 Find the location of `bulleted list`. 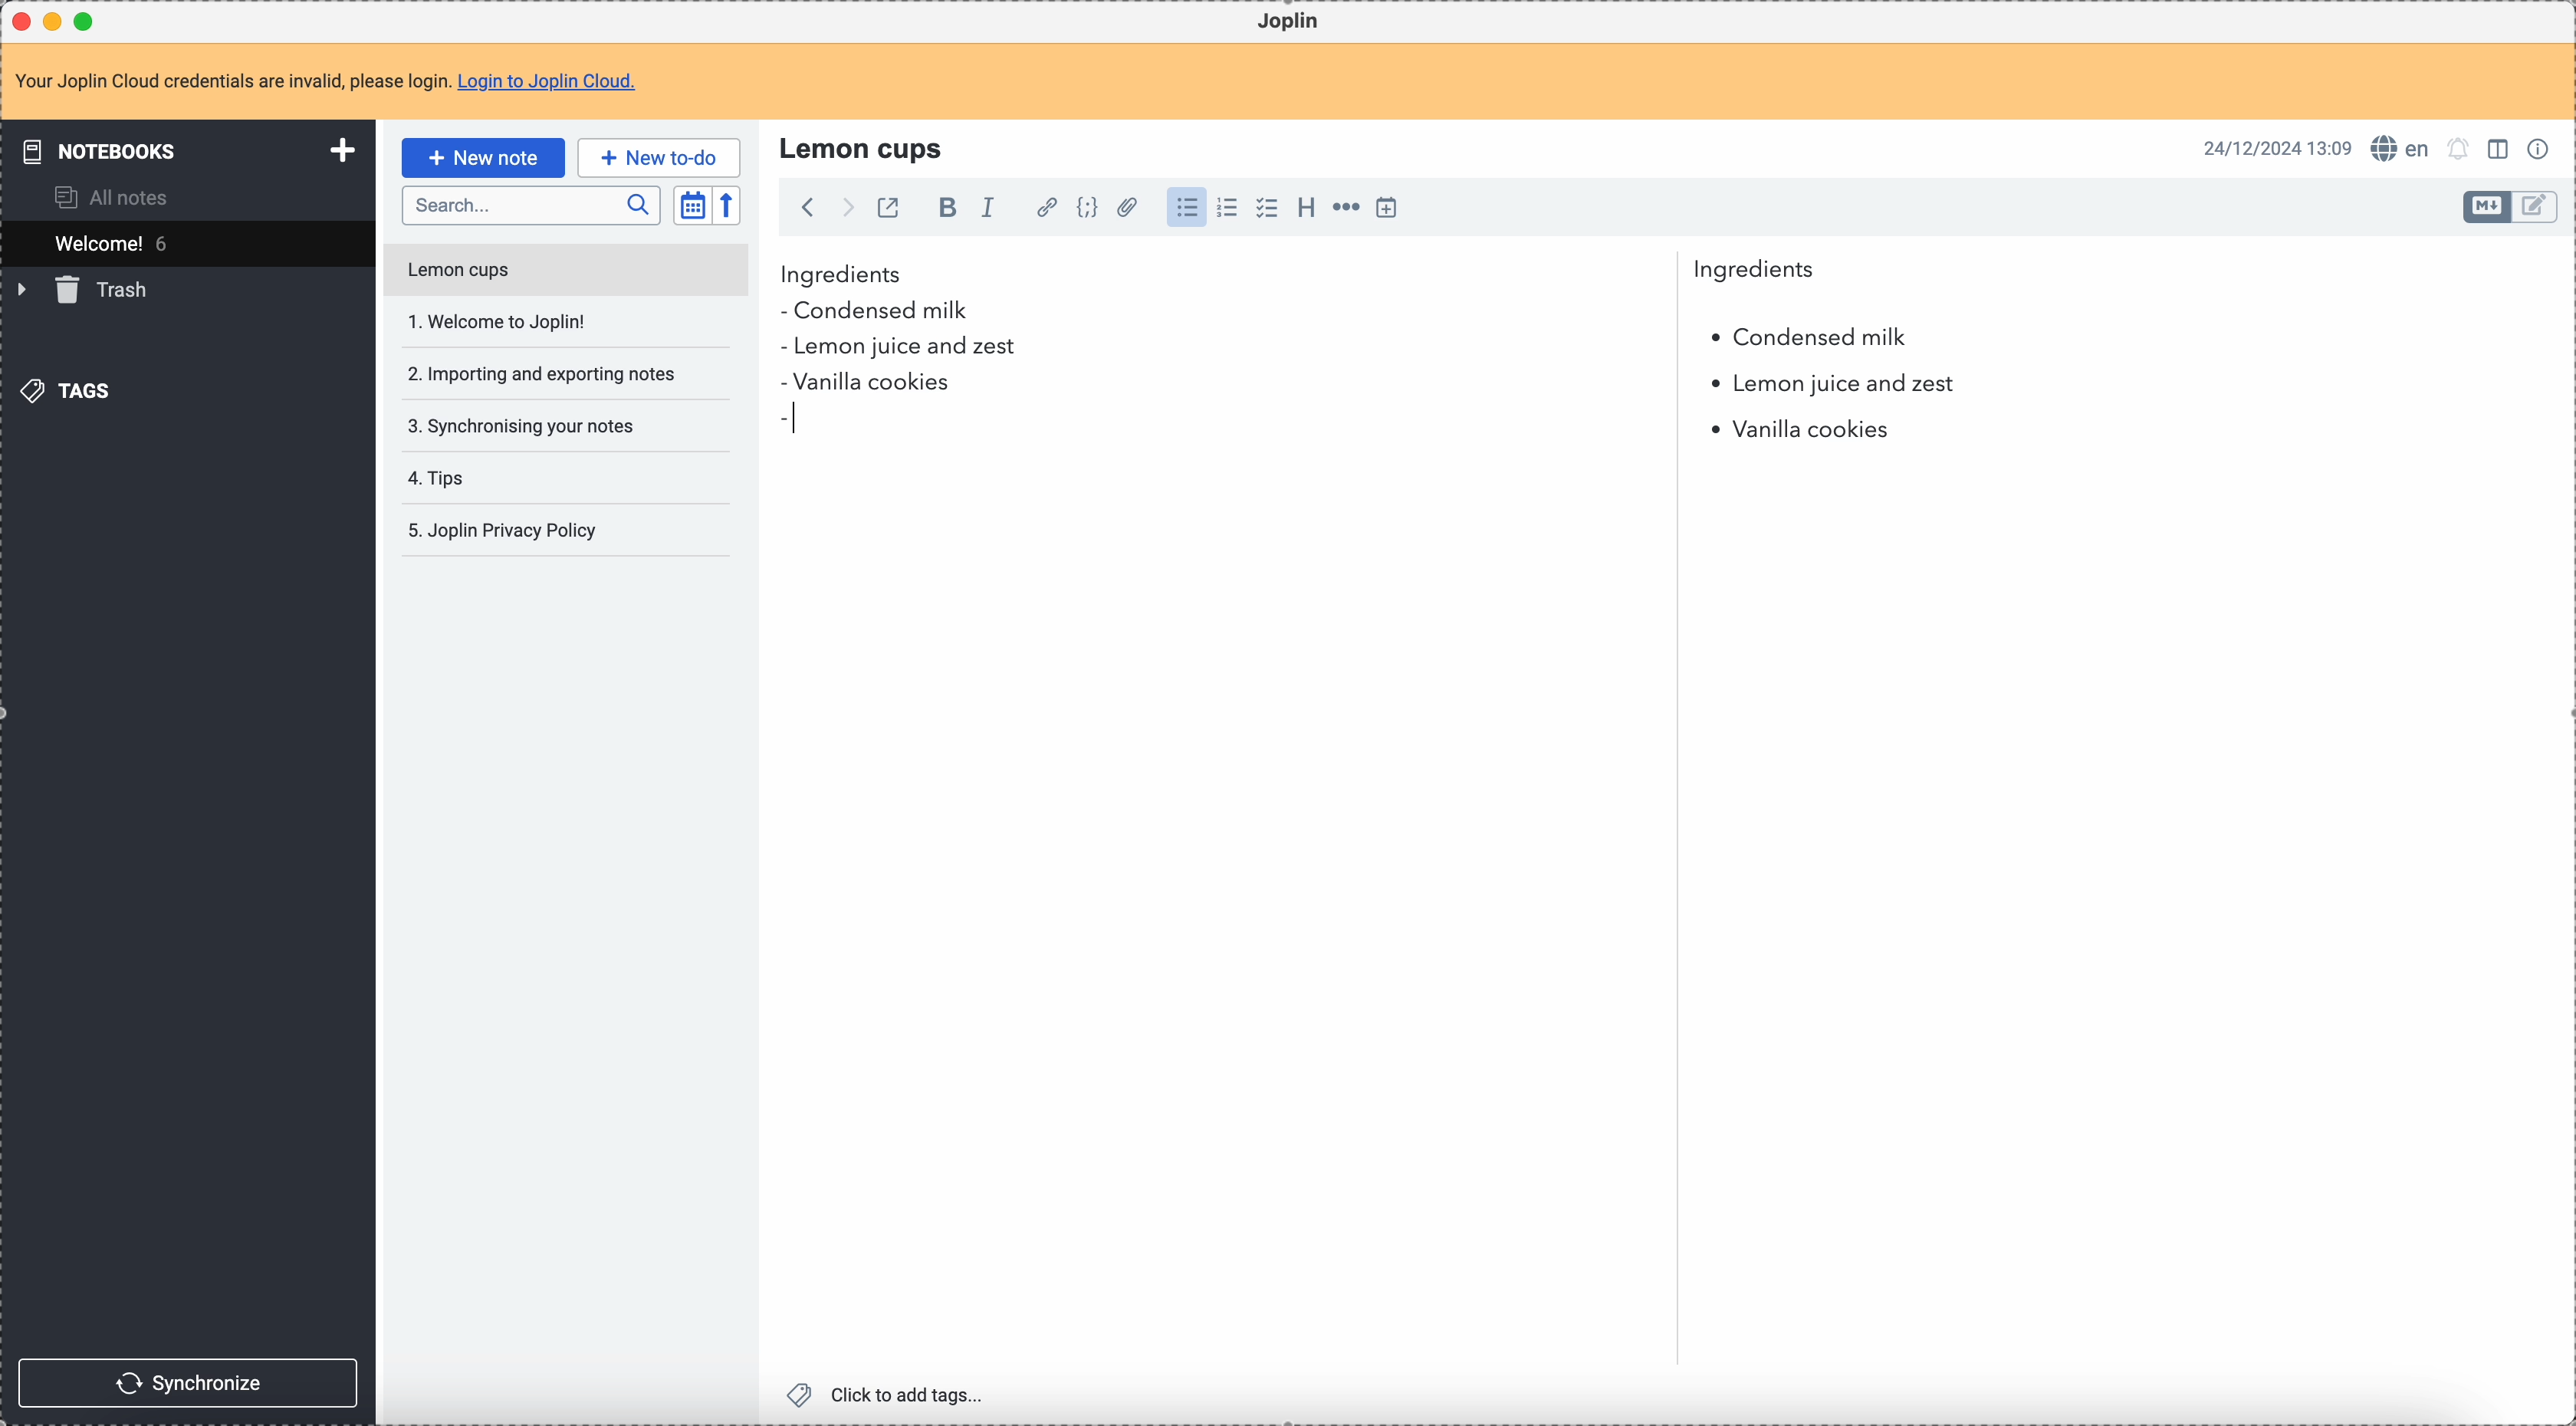

bulleted list is located at coordinates (1184, 208).